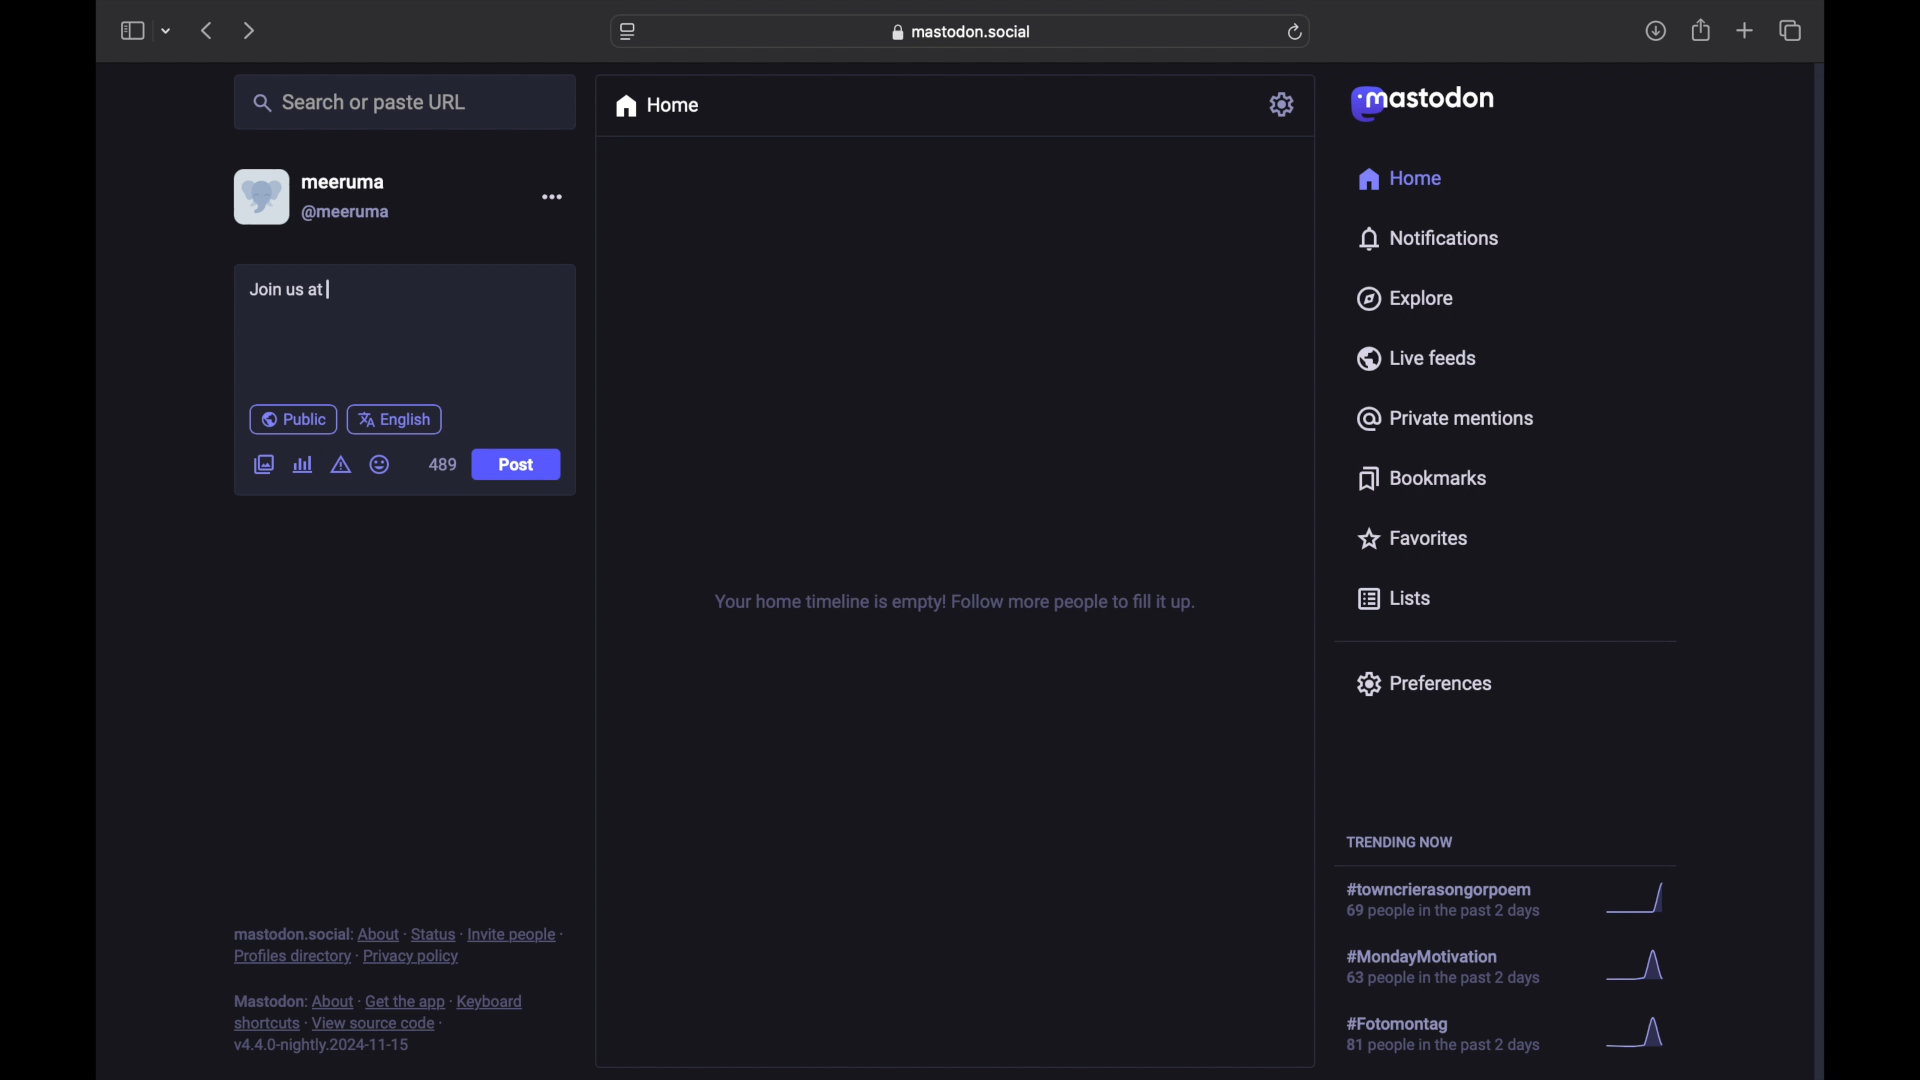  Describe the element at coordinates (293, 289) in the screenshot. I see `Join us` at that location.